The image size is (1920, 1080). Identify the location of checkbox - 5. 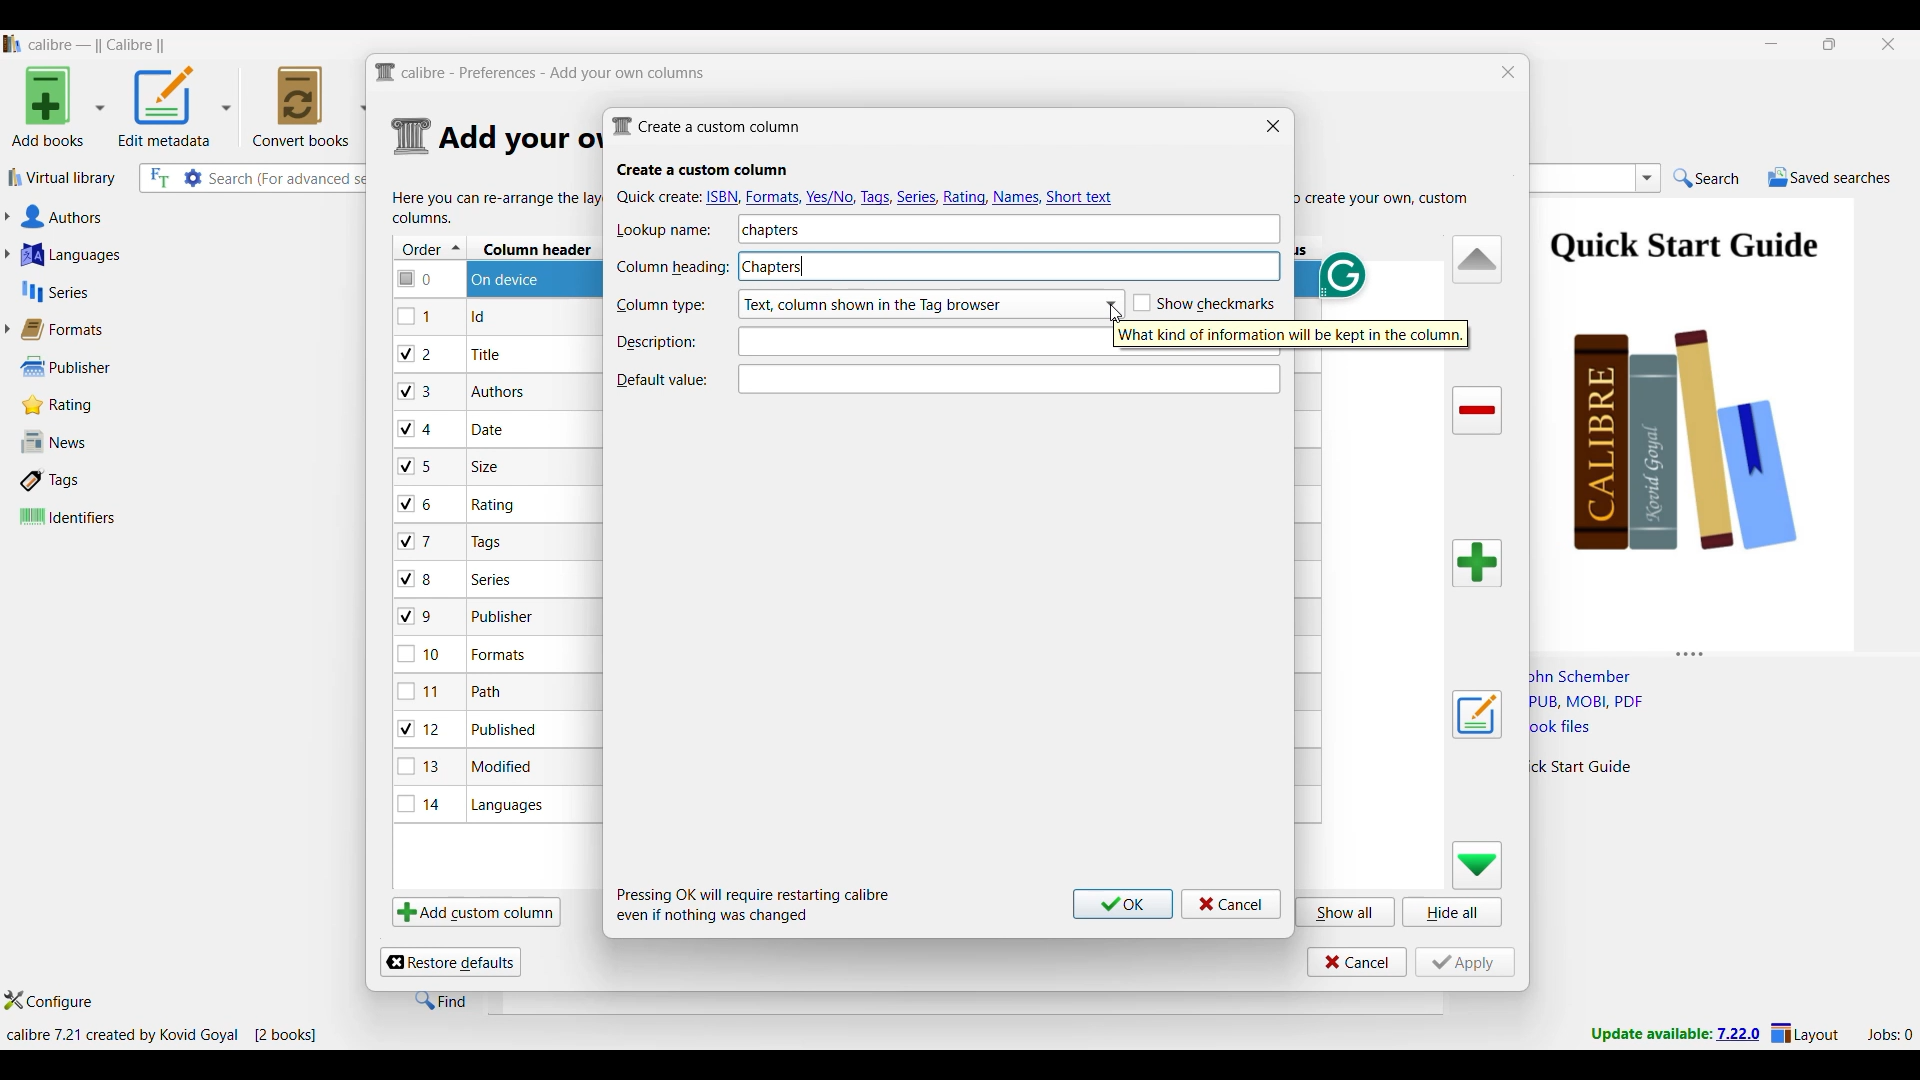
(423, 465).